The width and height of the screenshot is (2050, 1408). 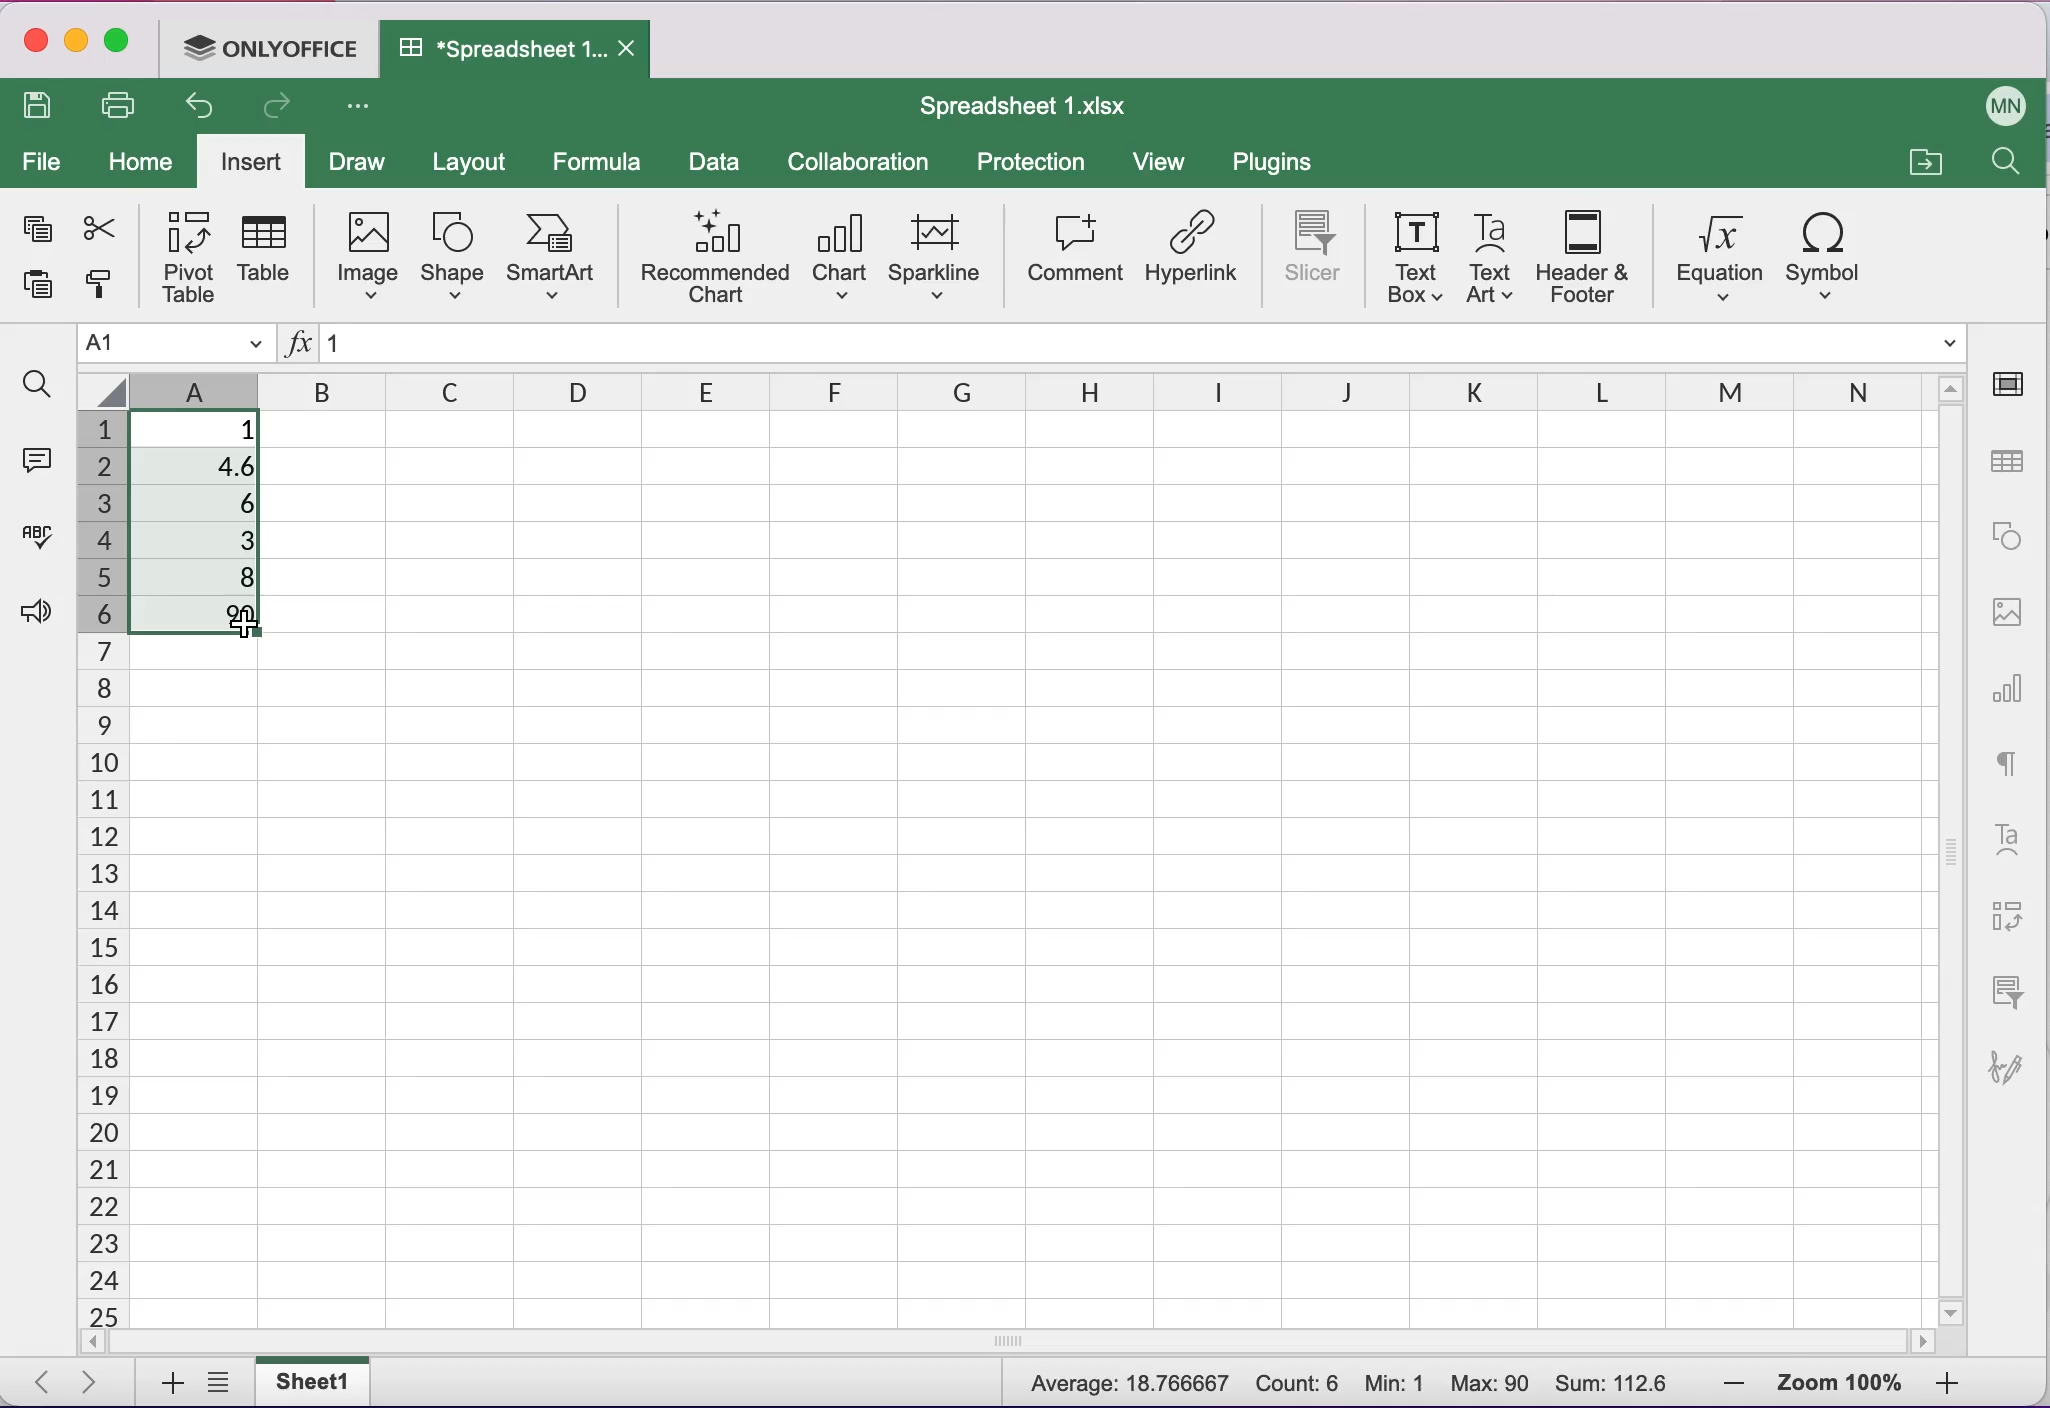 I want to click on cut, so click(x=97, y=228).